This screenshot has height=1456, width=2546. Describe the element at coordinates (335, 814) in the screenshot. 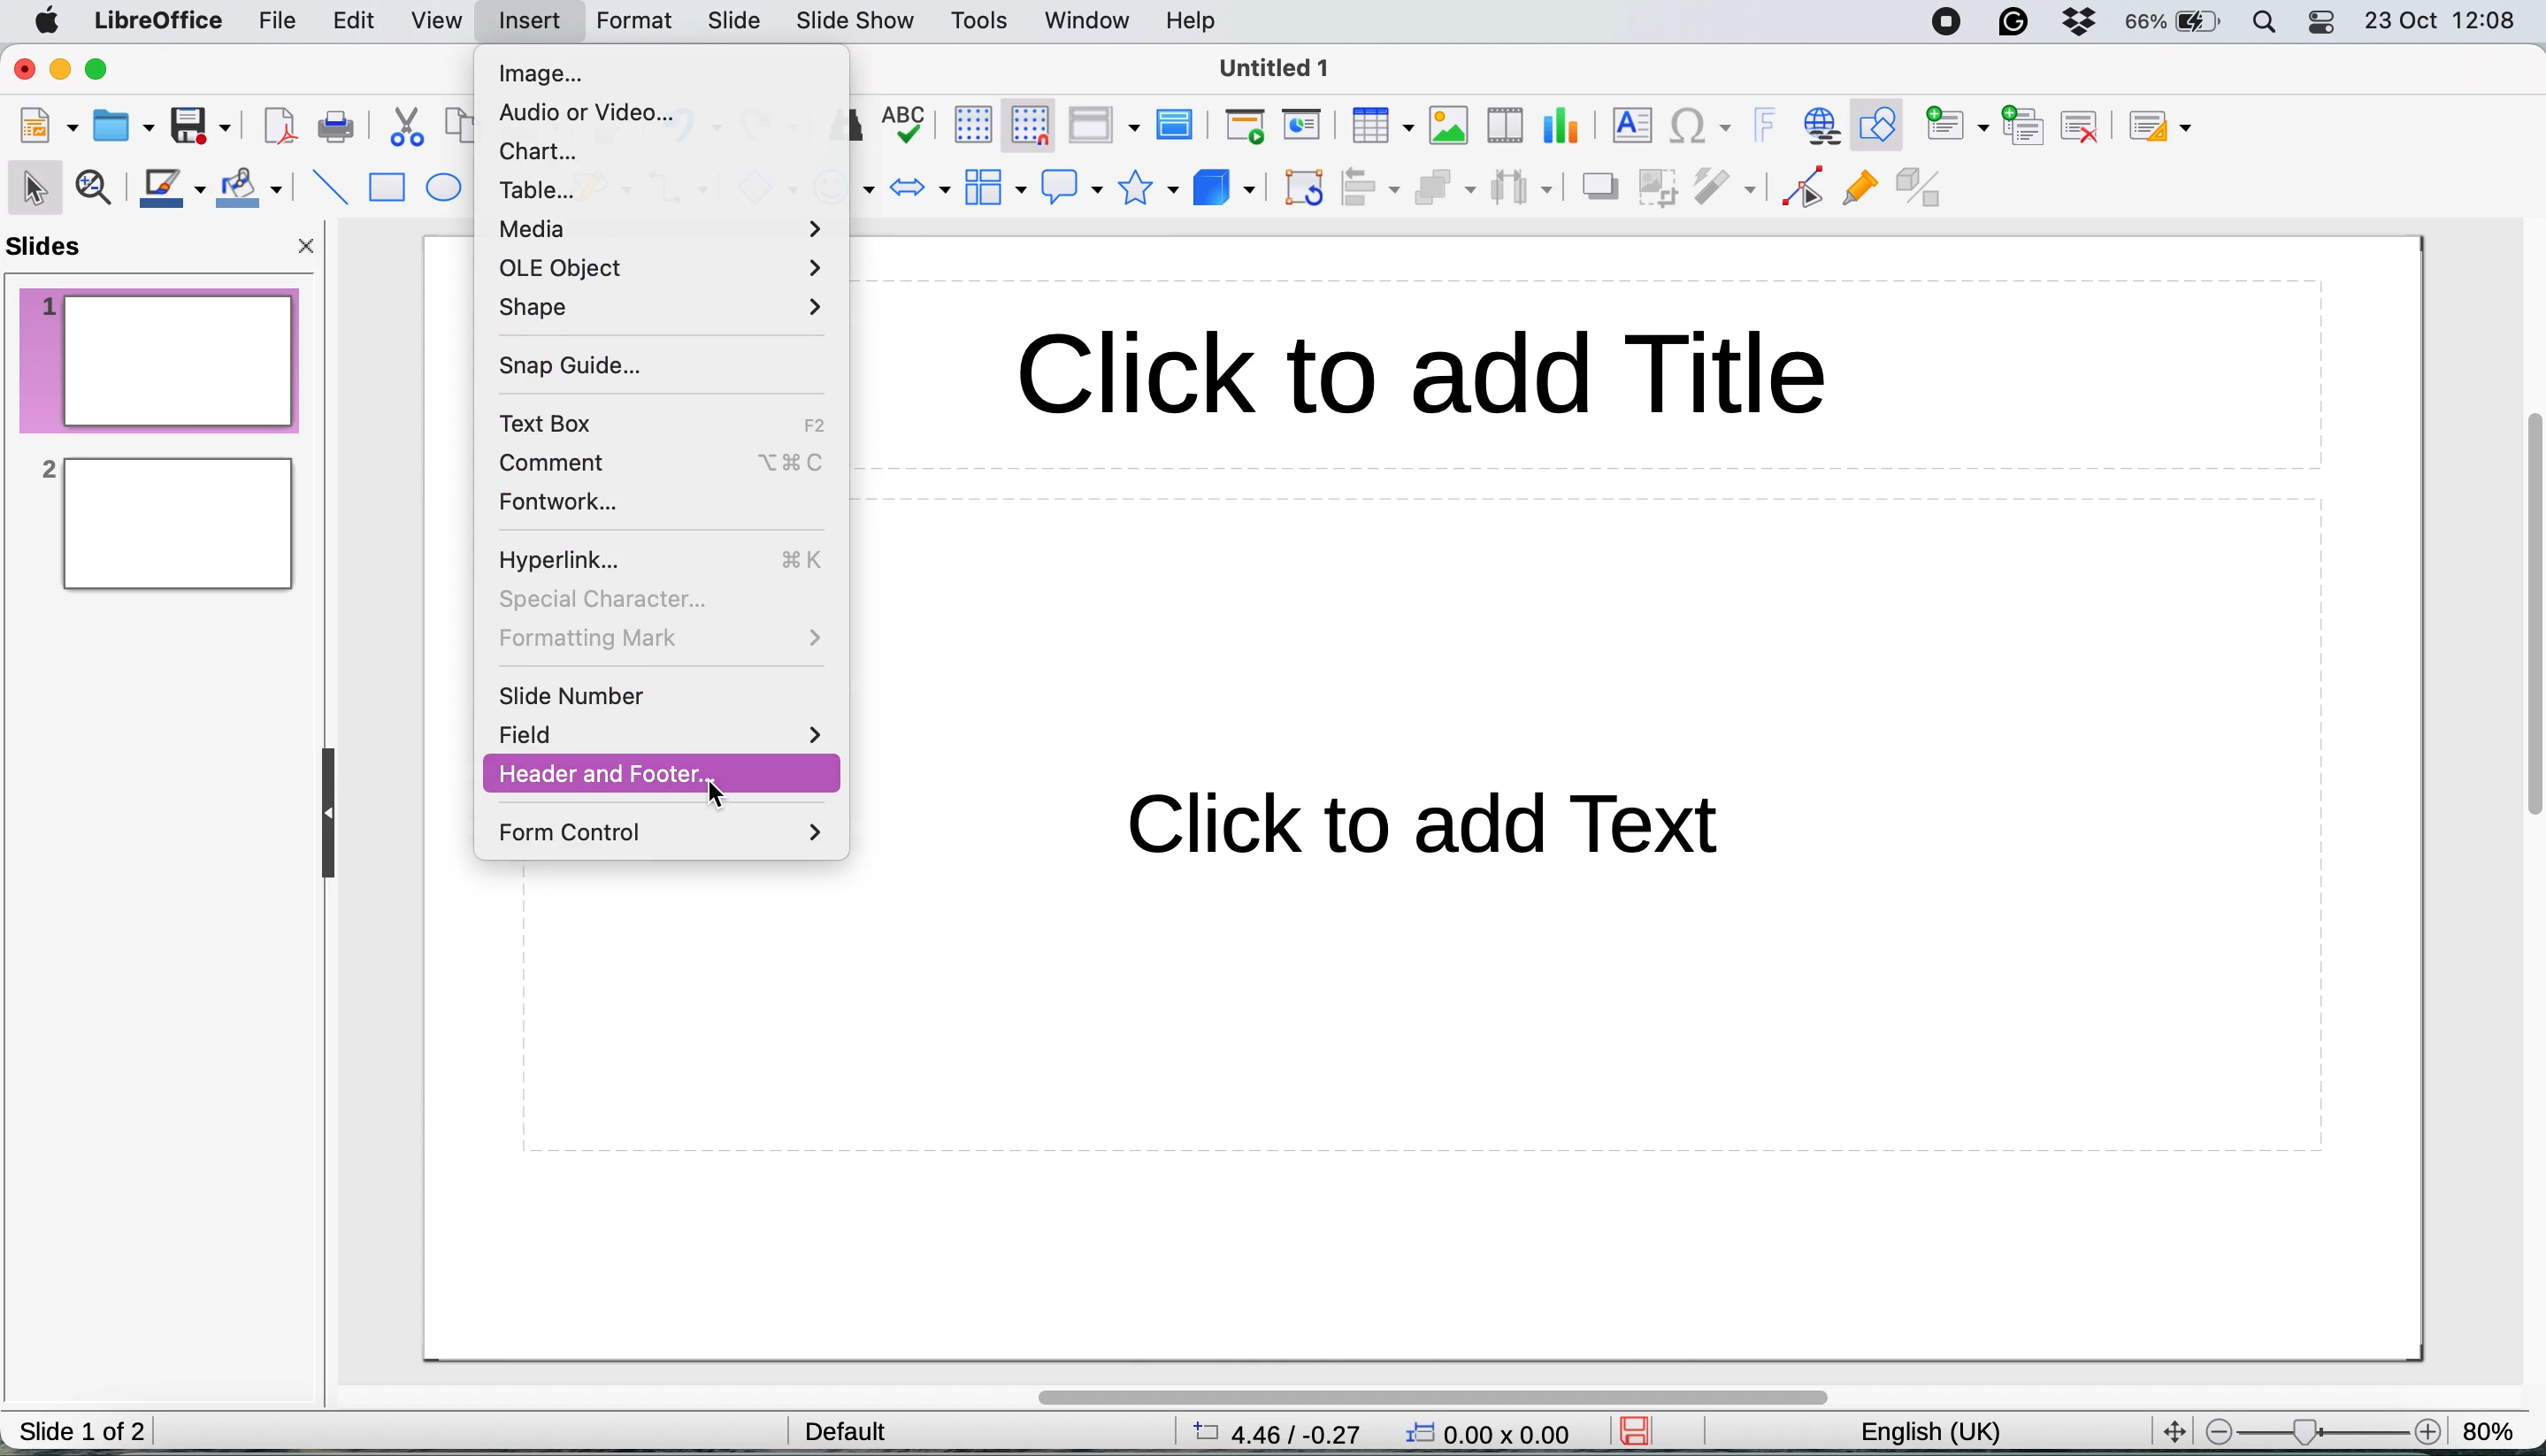

I see `collapse` at that location.